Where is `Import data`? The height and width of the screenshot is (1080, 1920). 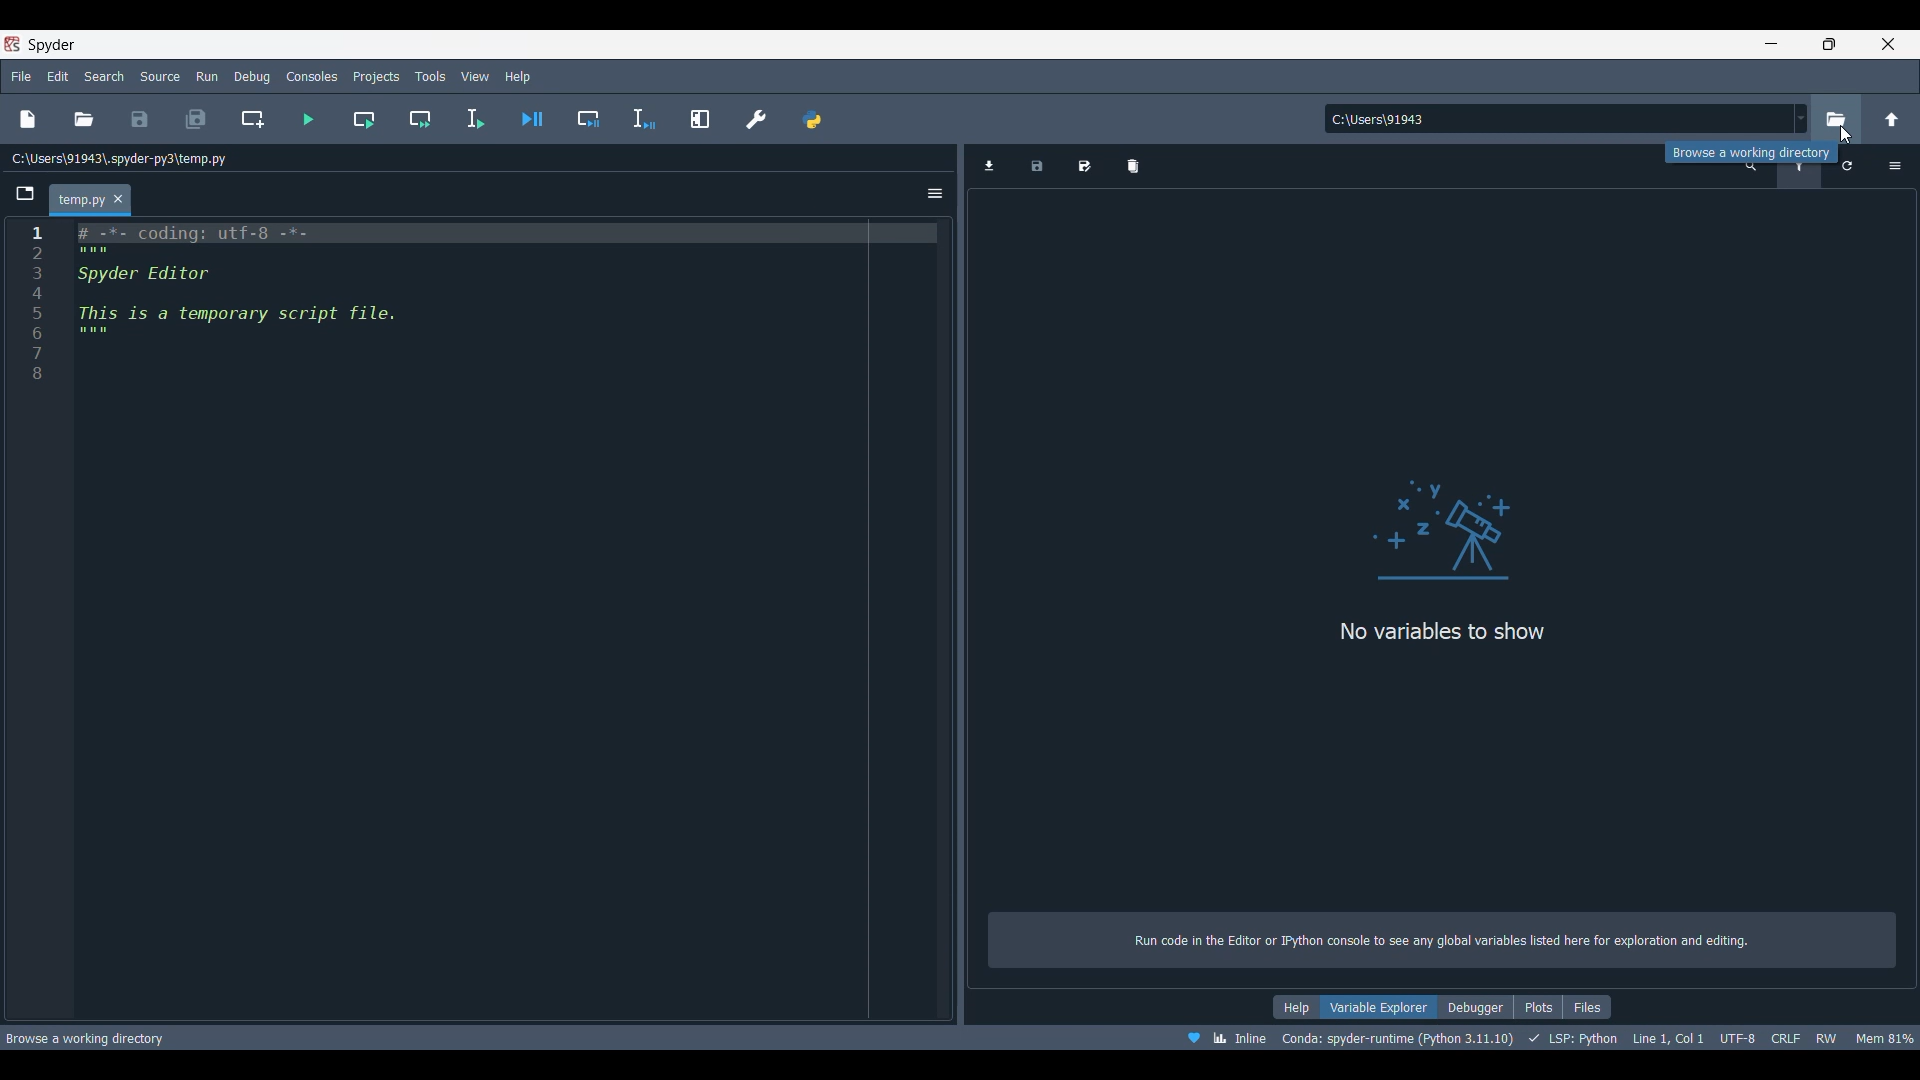
Import data is located at coordinates (989, 166).